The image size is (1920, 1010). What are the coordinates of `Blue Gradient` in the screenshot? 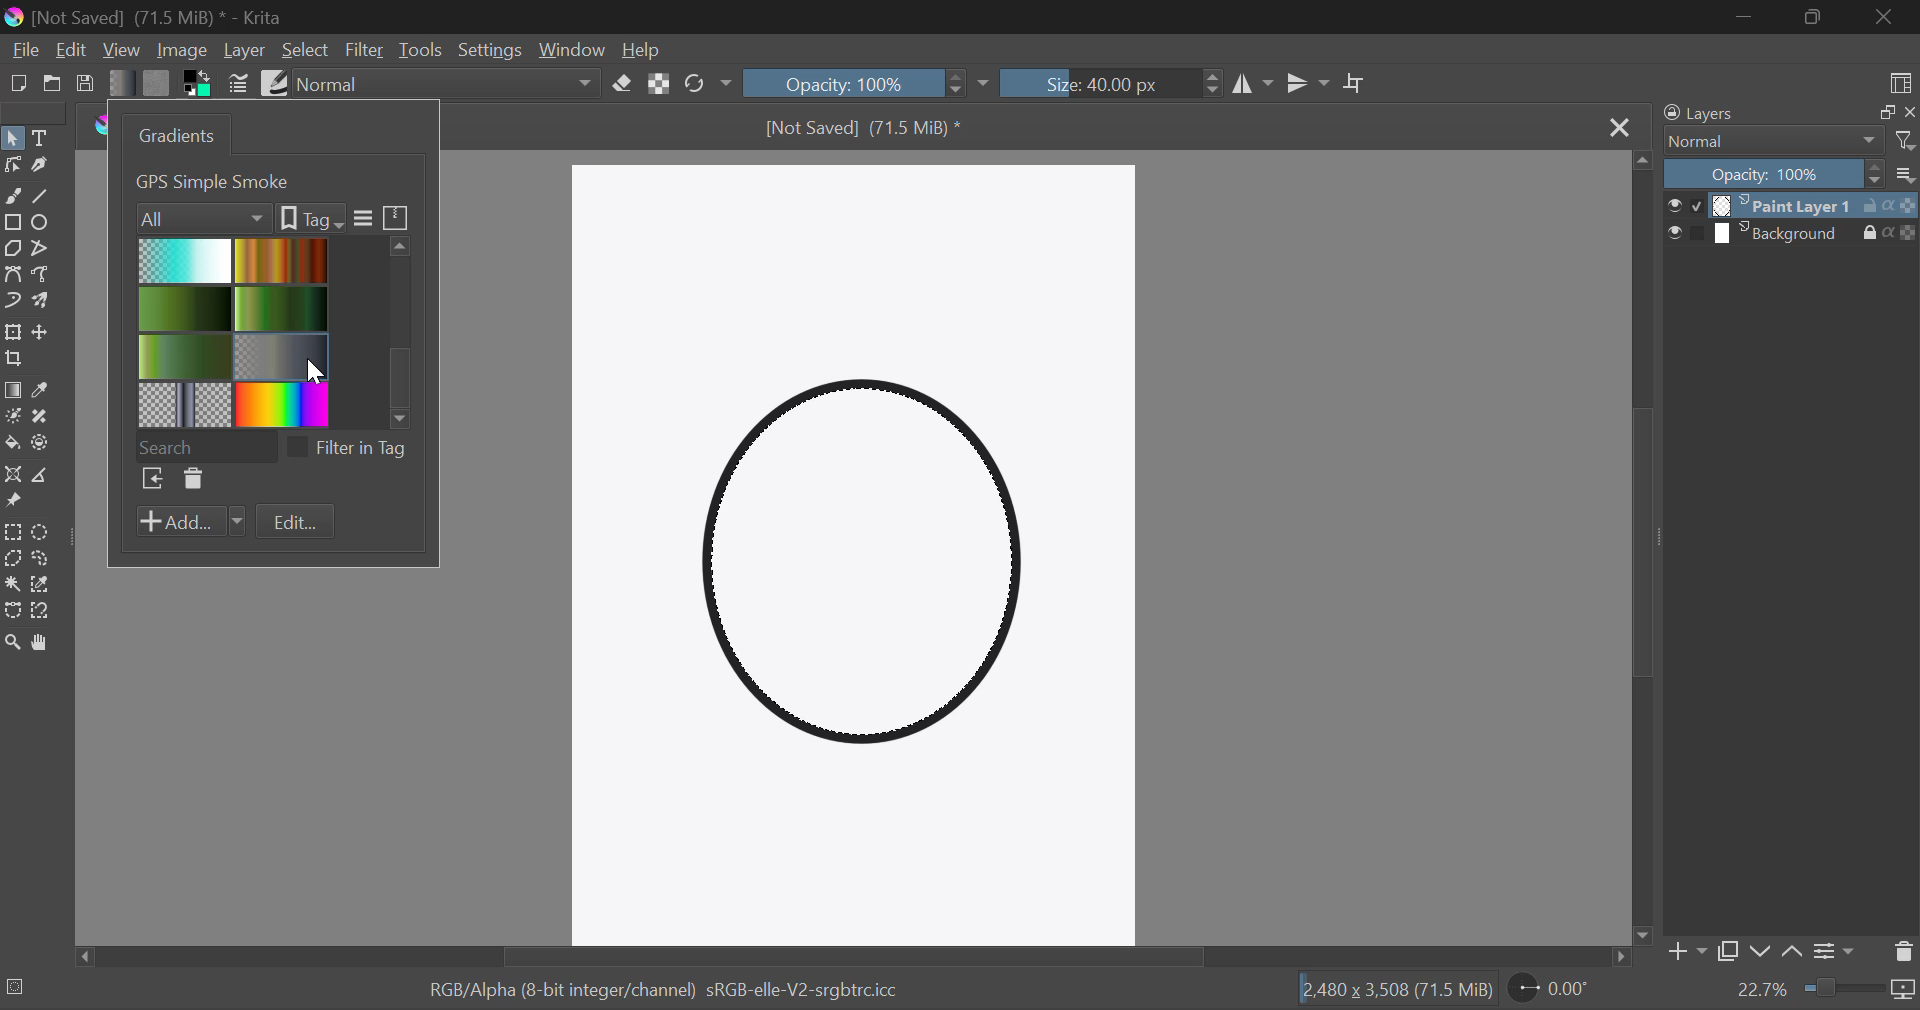 It's located at (185, 262).